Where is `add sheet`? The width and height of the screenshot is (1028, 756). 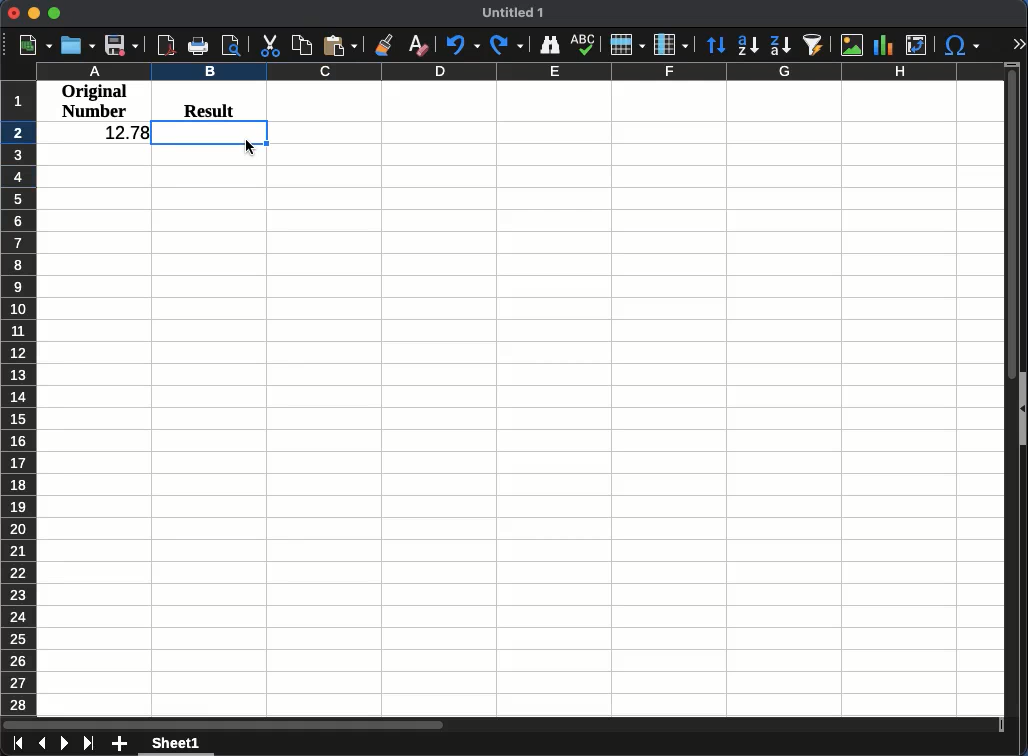 add sheet is located at coordinates (120, 743).